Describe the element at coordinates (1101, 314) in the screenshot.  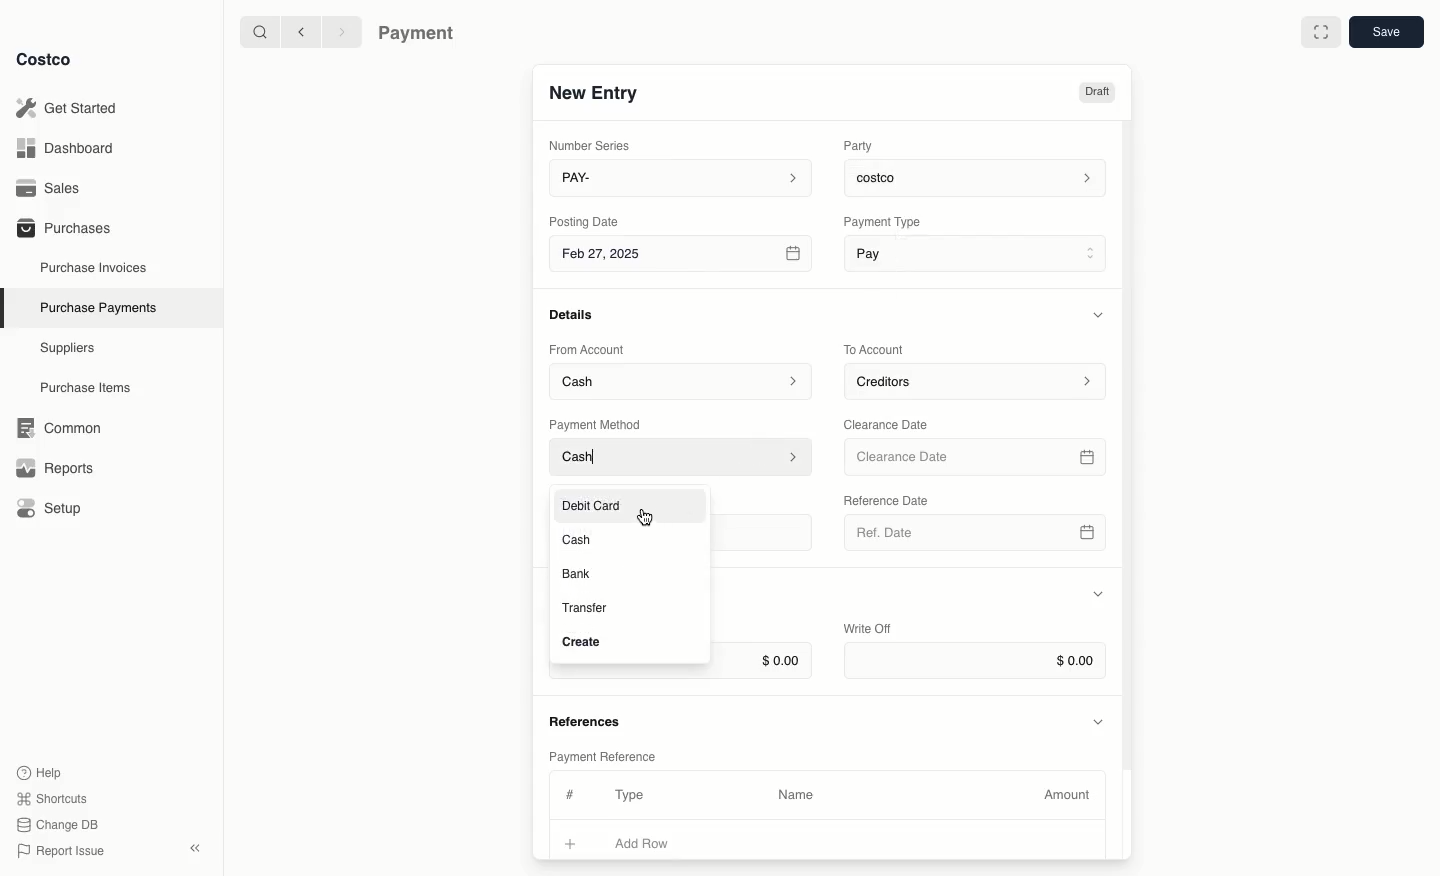
I see `Hide` at that location.